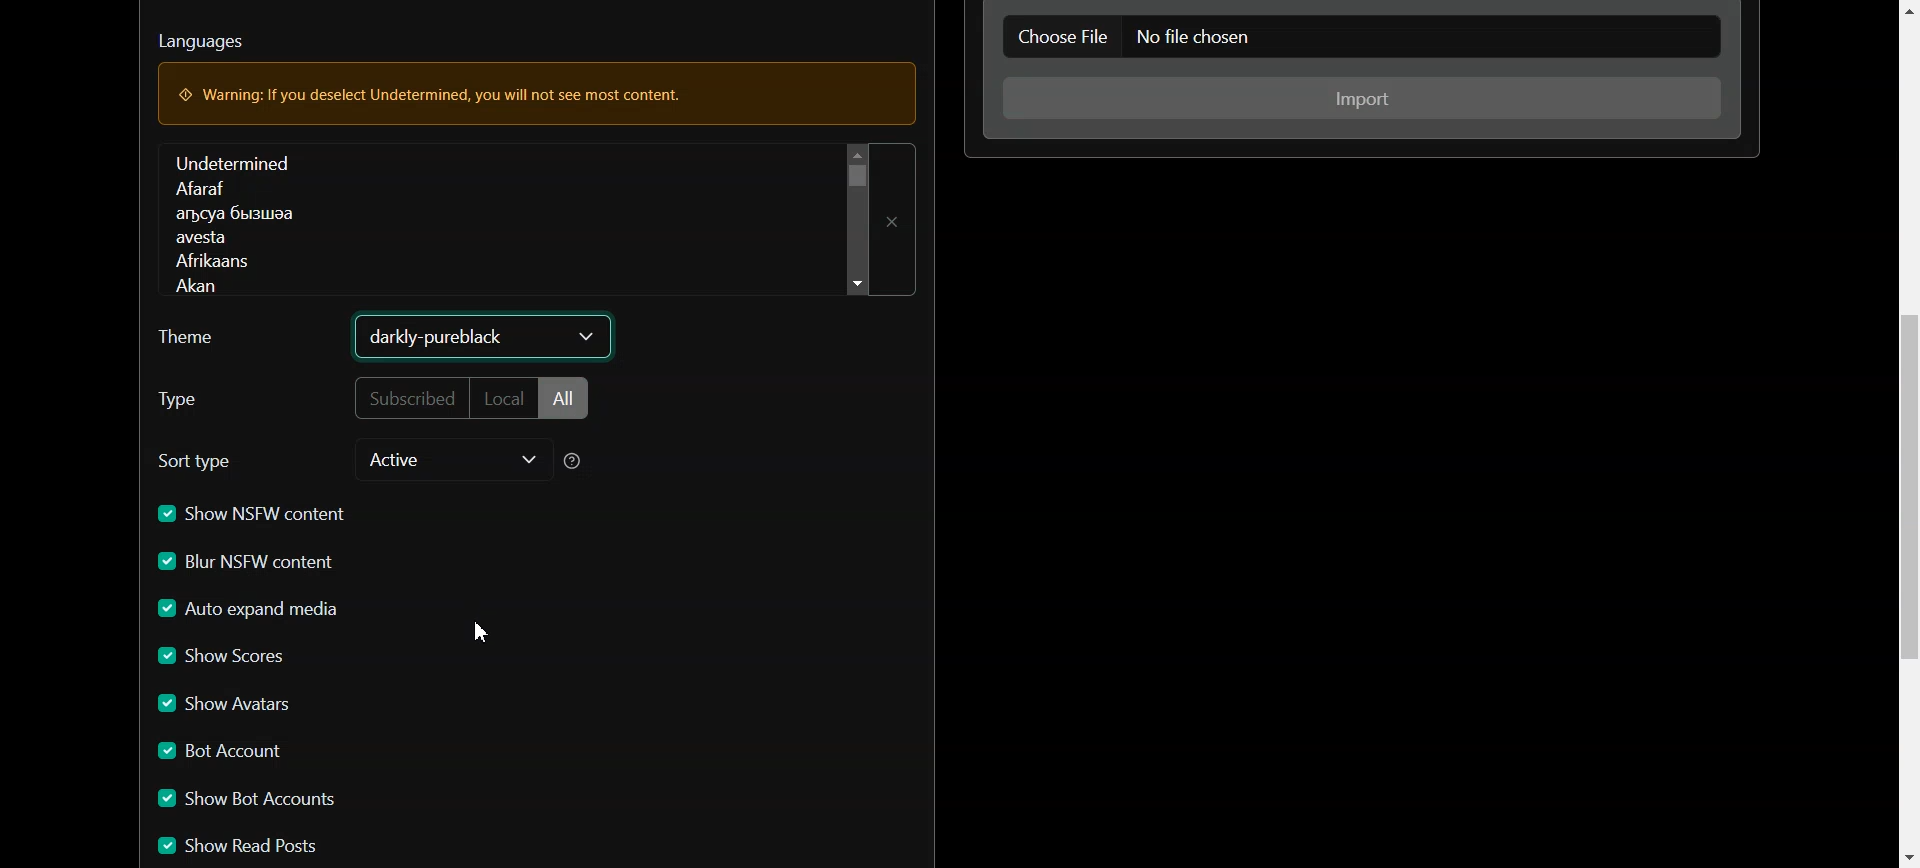 The width and height of the screenshot is (1920, 868). Describe the element at coordinates (230, 707) in the screenshot. I see `Show Avatars` at that location.